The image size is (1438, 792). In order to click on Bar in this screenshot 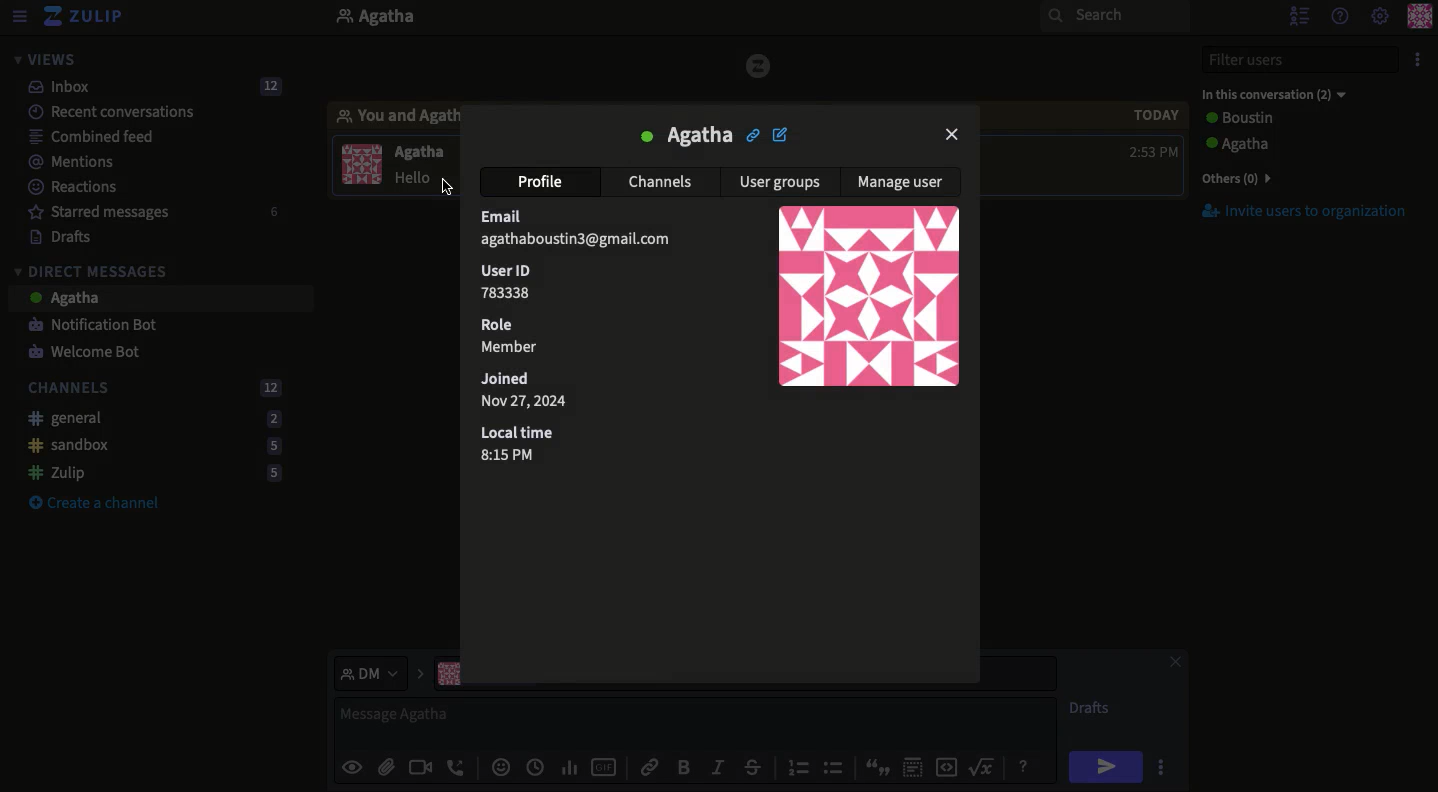, I will do `click(870, 296)`.